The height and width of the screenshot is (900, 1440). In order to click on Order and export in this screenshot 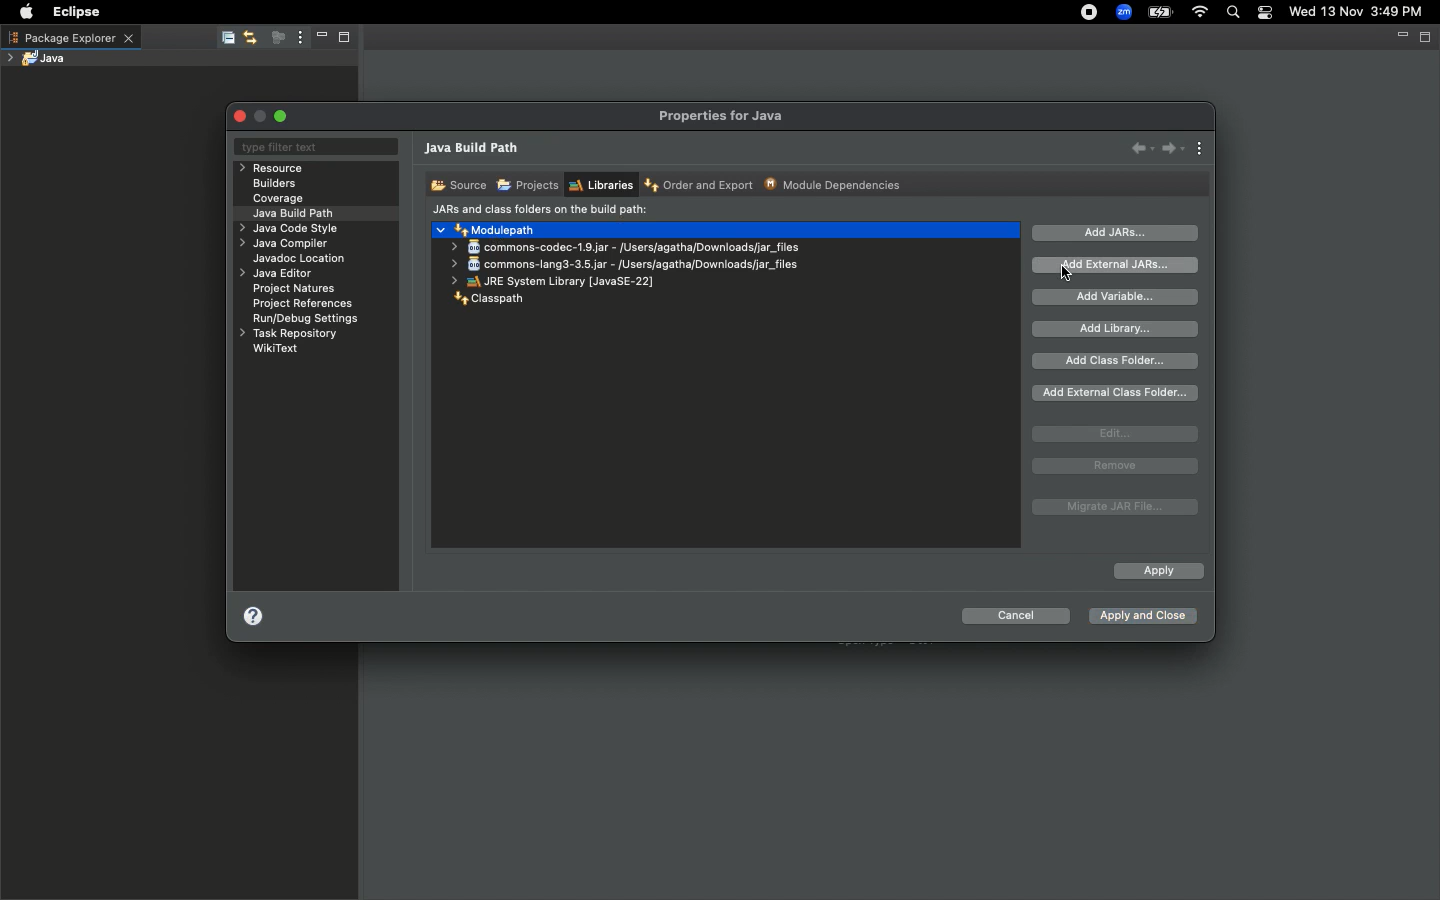, I will do `click(701, 186)`.